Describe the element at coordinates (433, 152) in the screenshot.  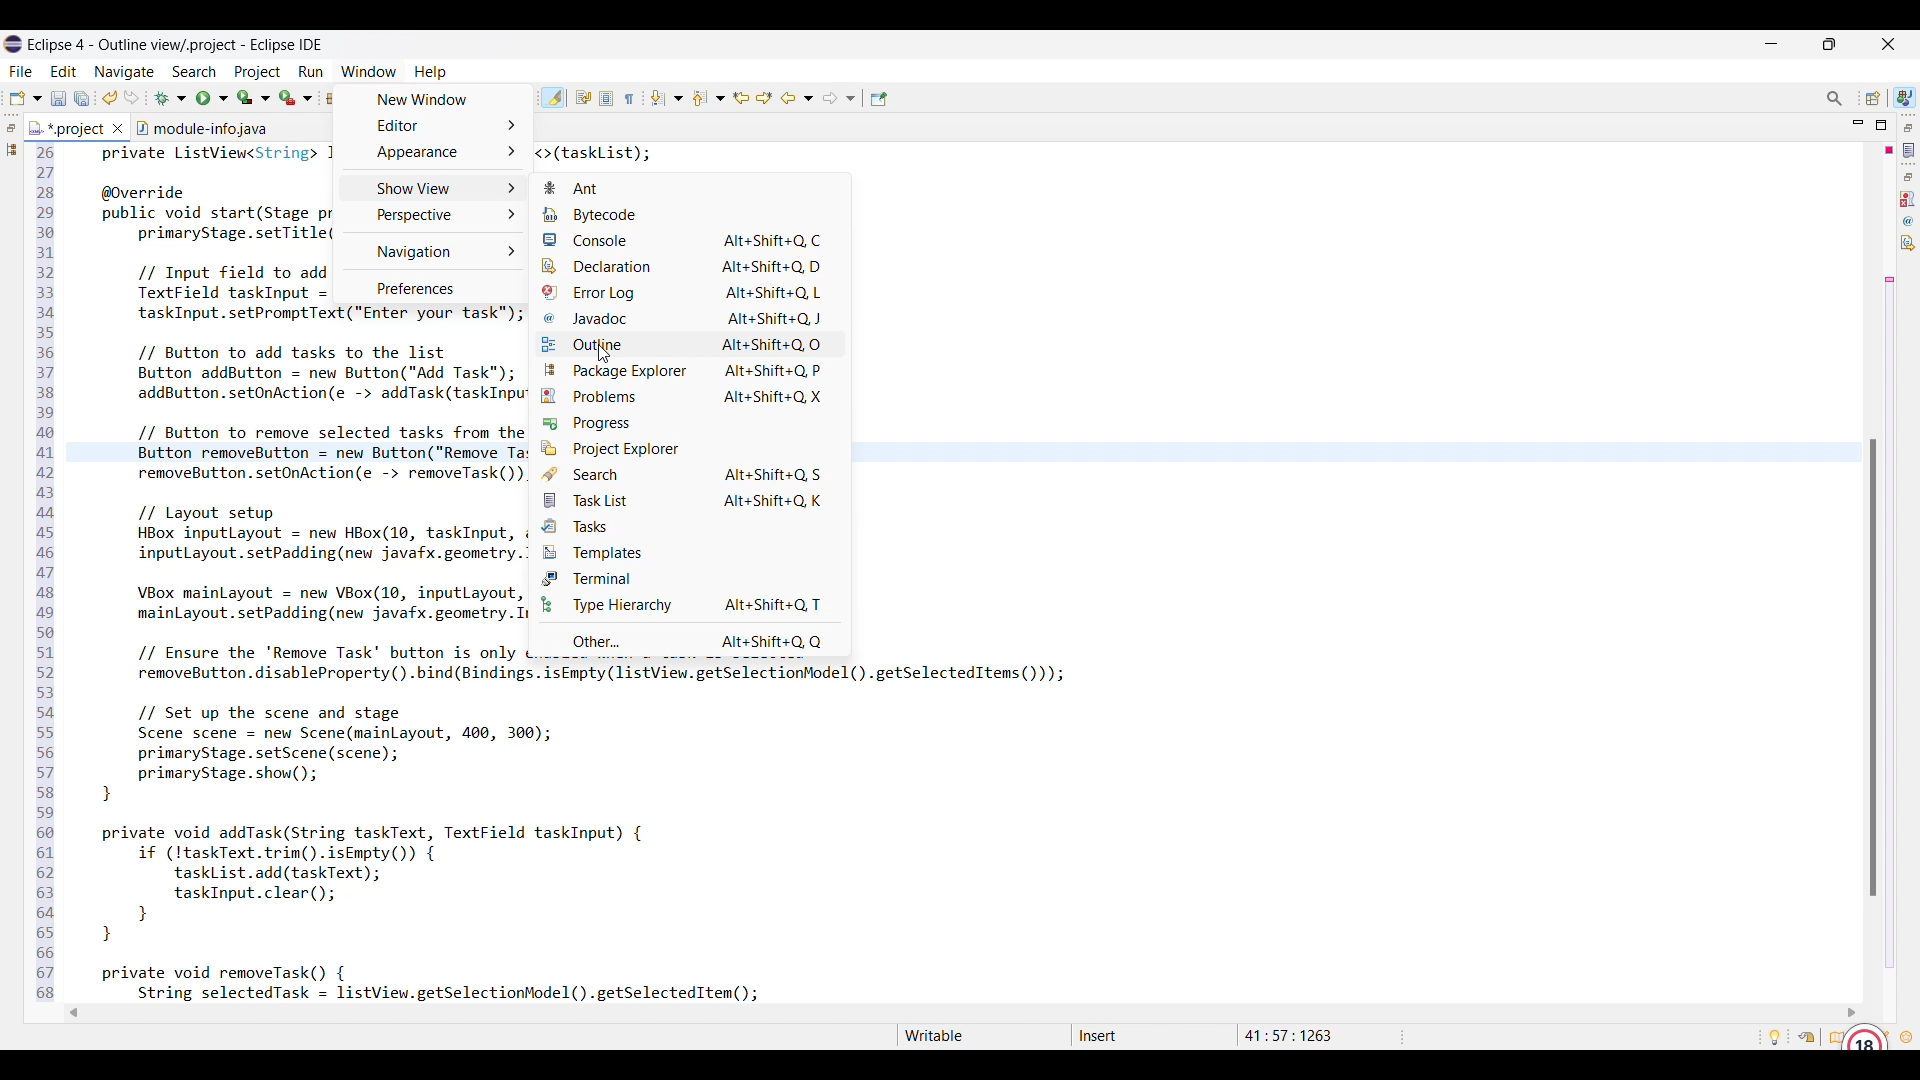
I see `Appearance options` at that location.